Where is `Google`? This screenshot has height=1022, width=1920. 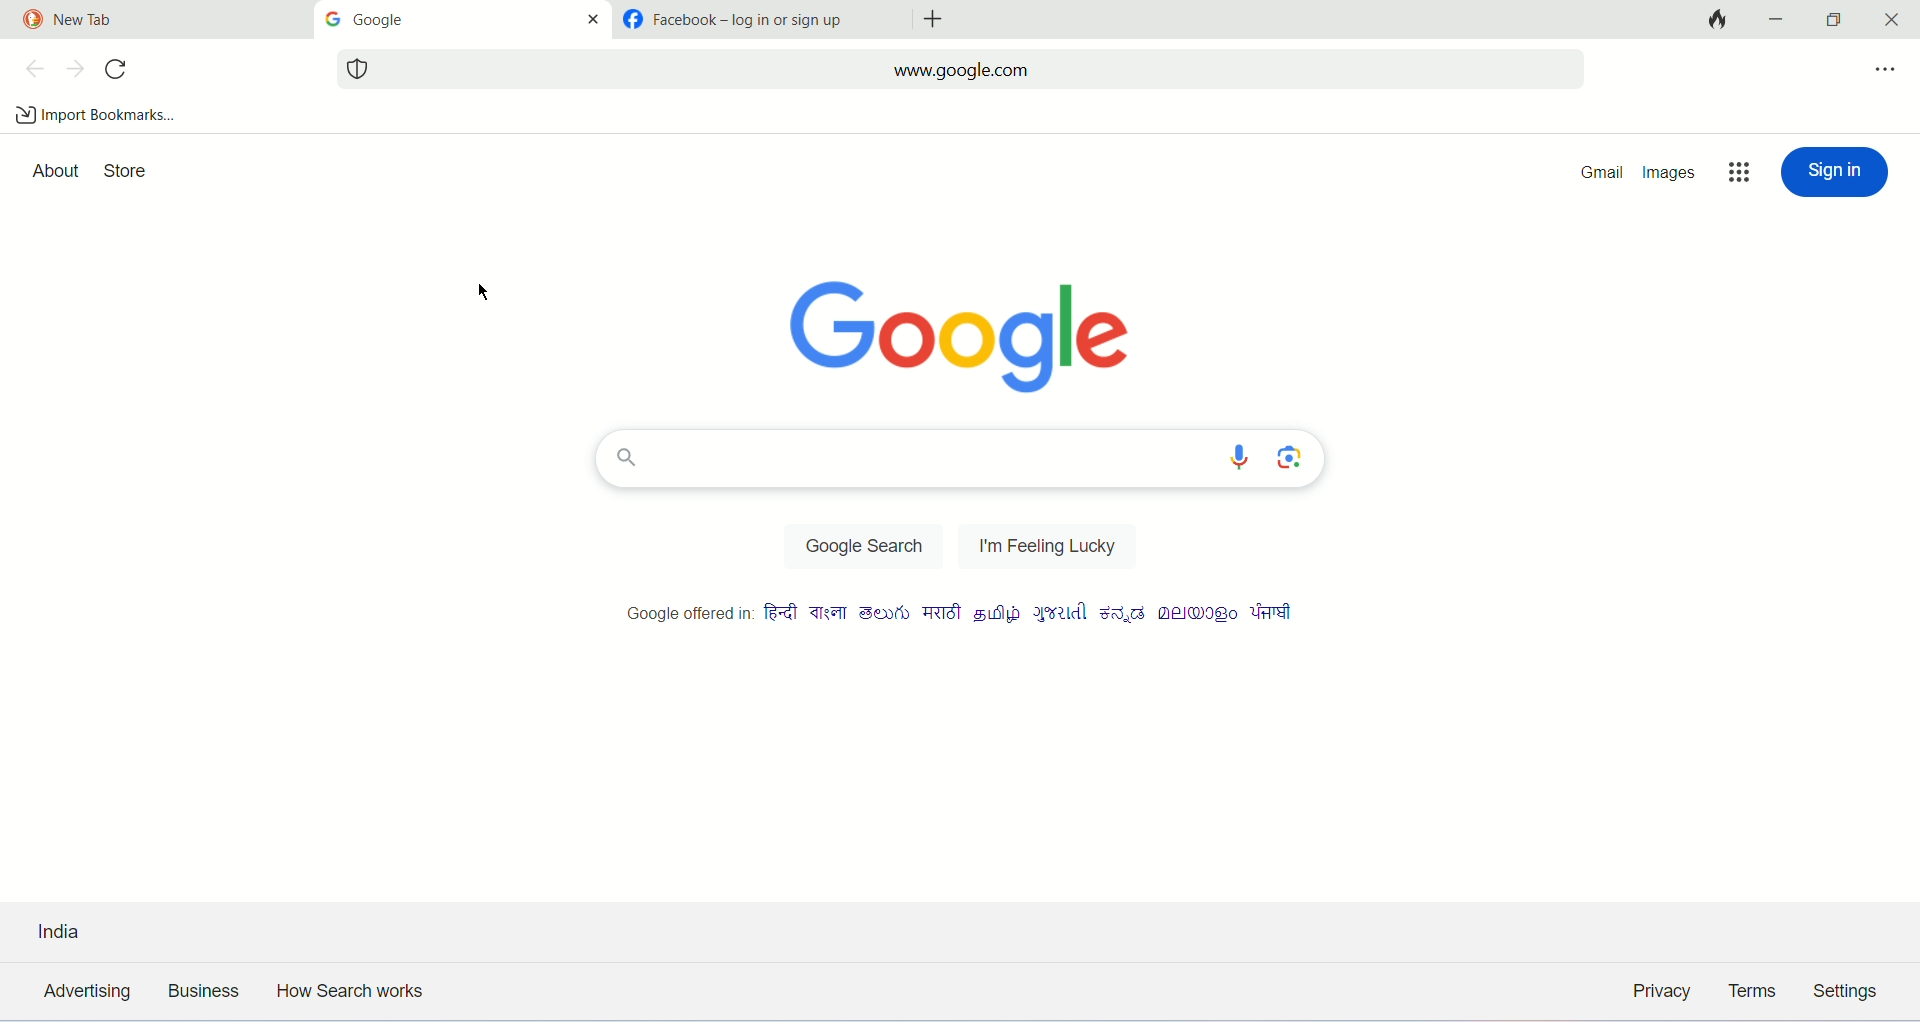
Google is located at coordinates (957, 333).